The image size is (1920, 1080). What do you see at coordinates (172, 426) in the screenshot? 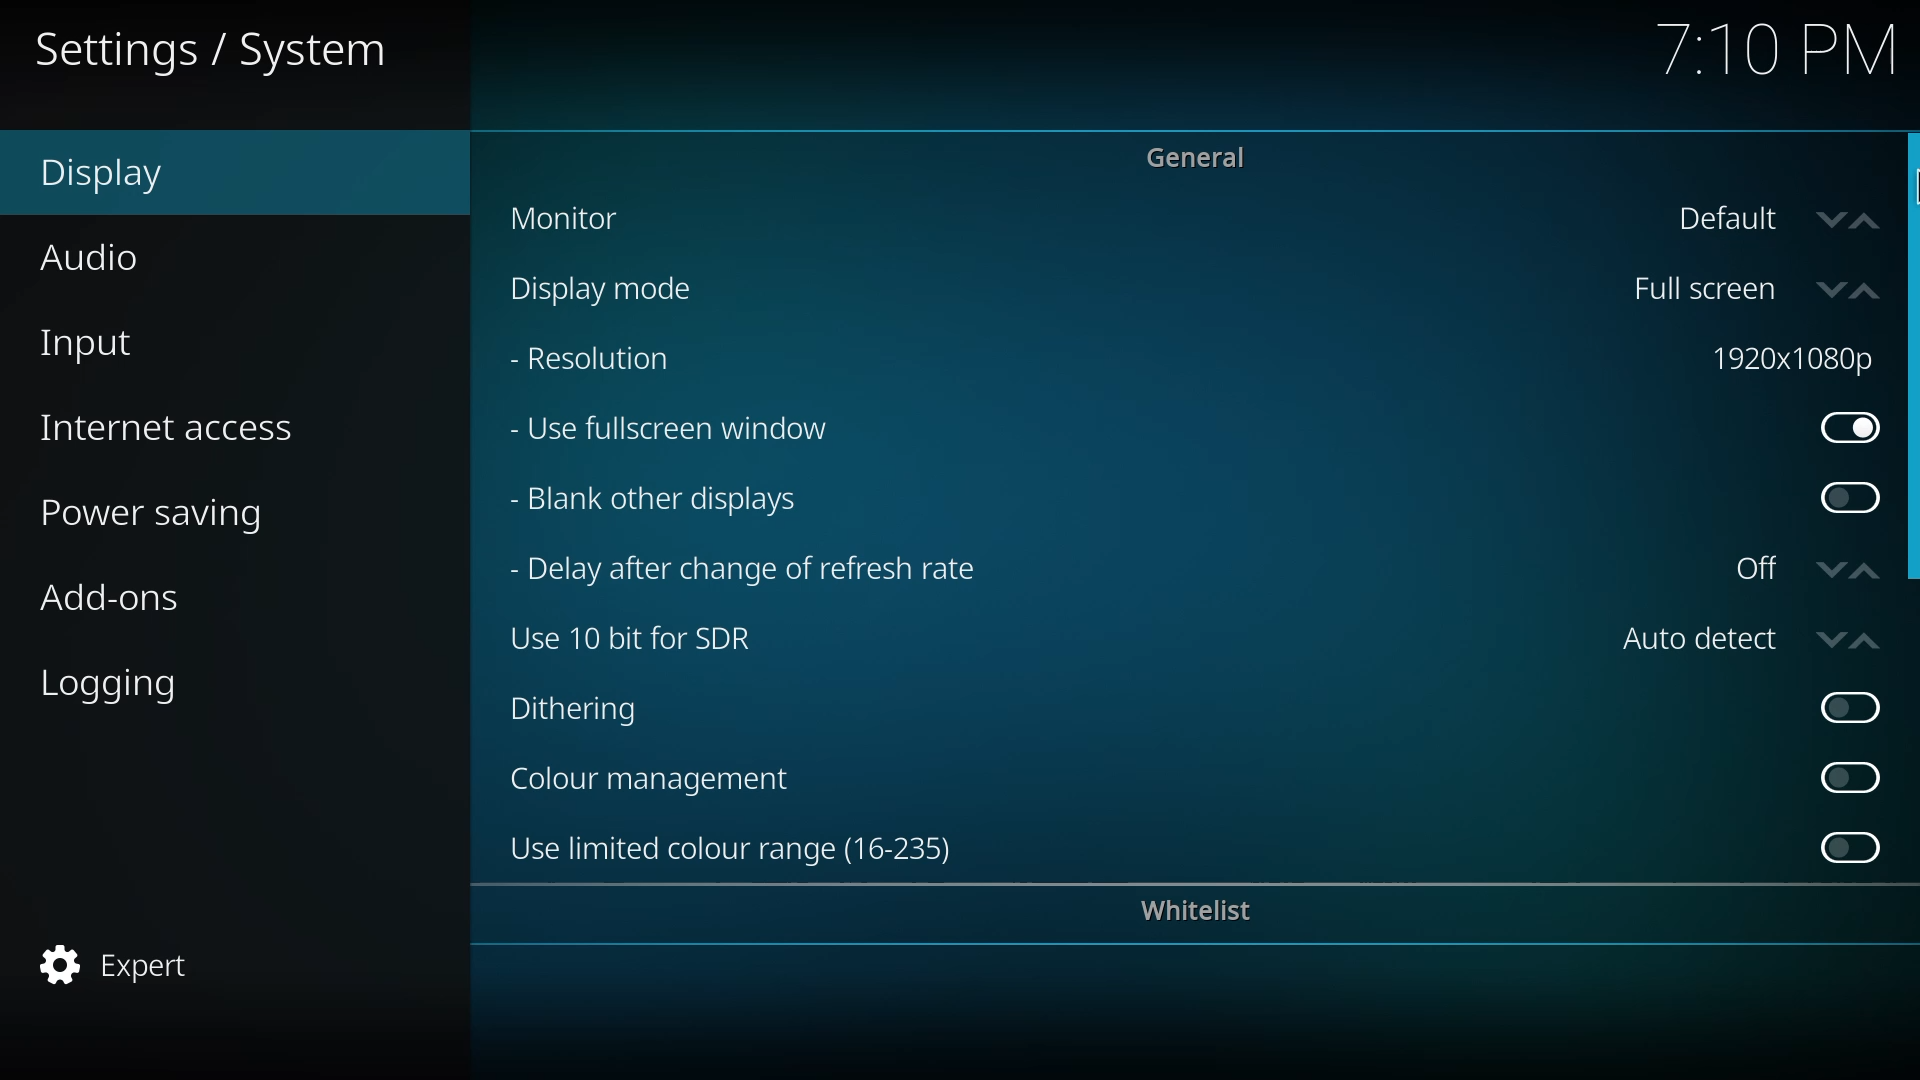
I see `internet access` at bounding box center [172, 426].